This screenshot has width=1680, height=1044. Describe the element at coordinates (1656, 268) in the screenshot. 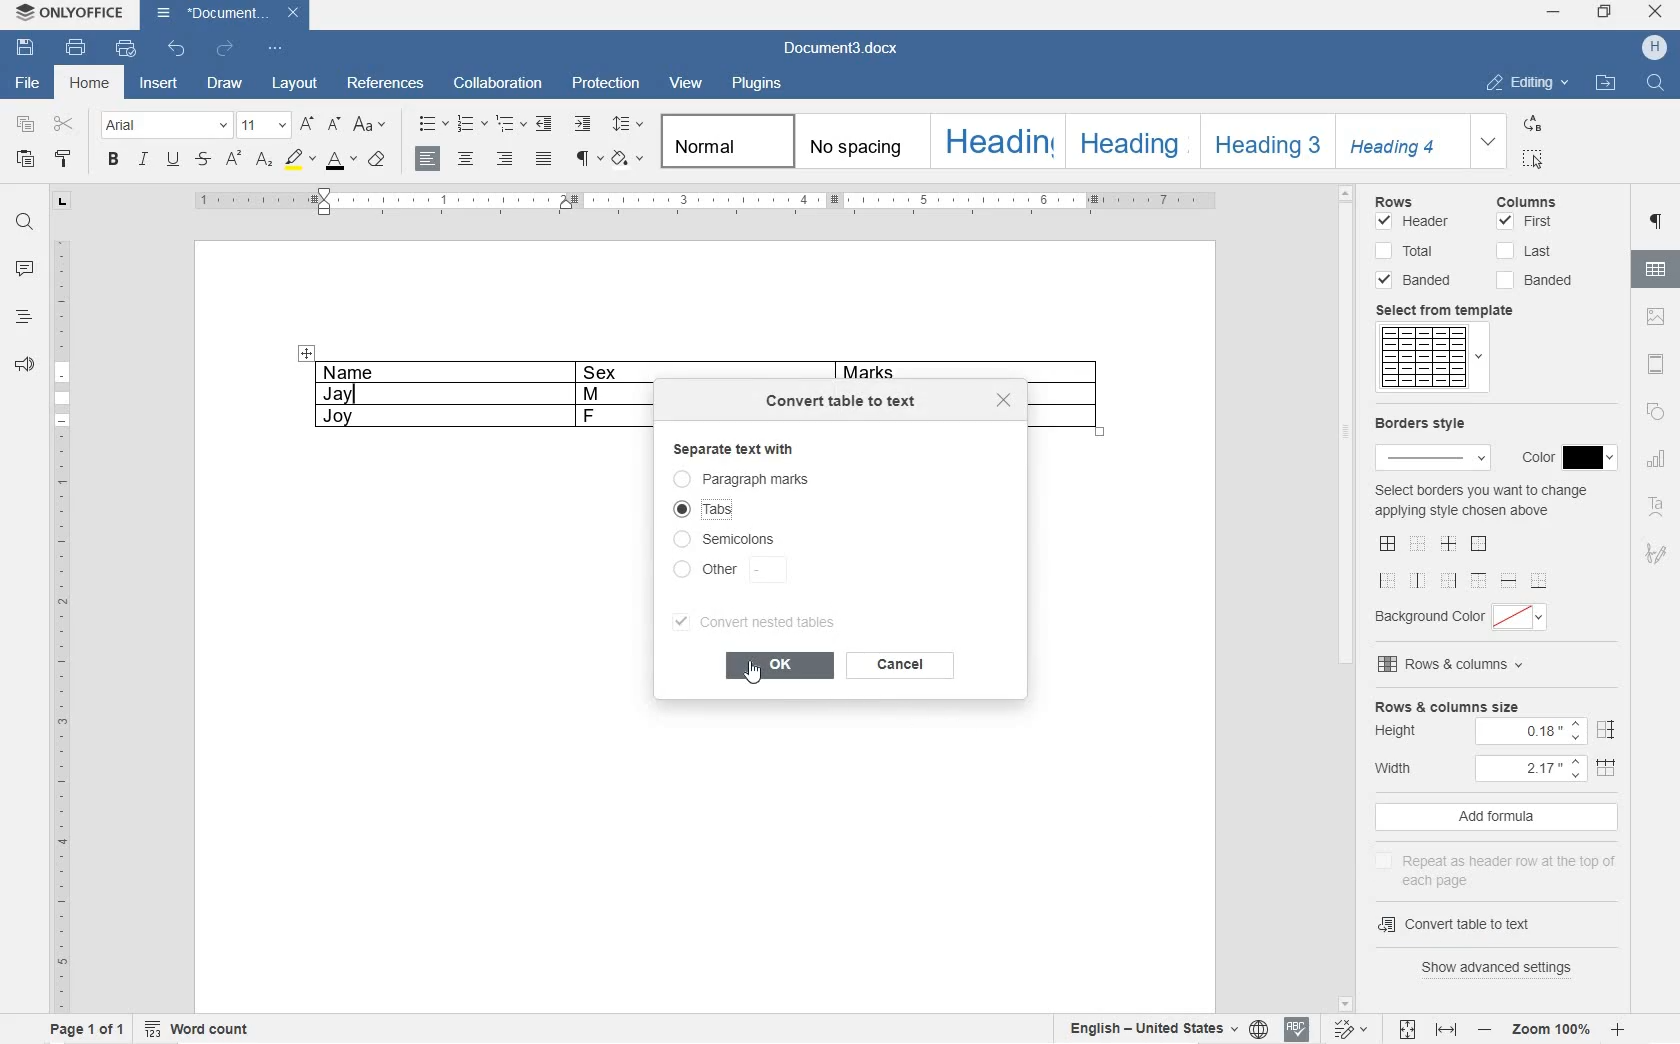

I see `TABLE SETTINGS` at that location.